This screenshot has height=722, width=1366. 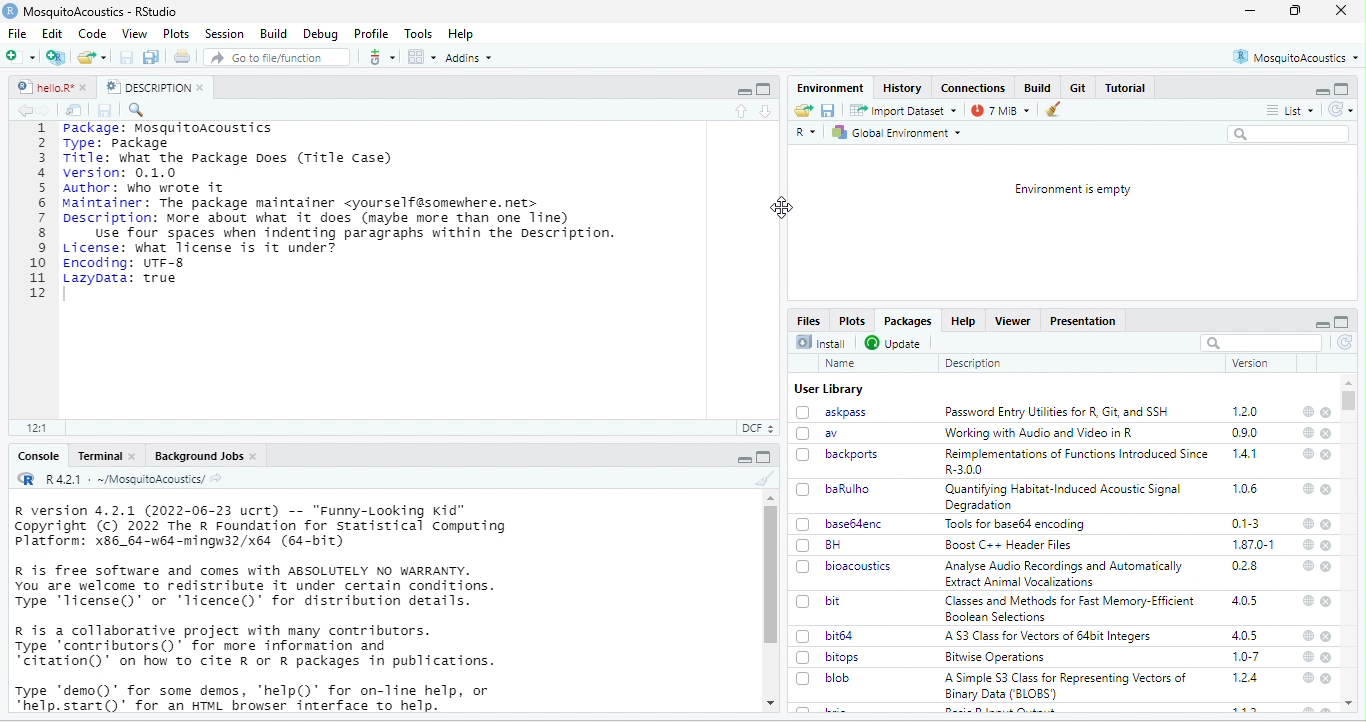 What do you see at coordinates (783, 210) in the screenshot?
I see `cursor` at bounding box center [783, 210].